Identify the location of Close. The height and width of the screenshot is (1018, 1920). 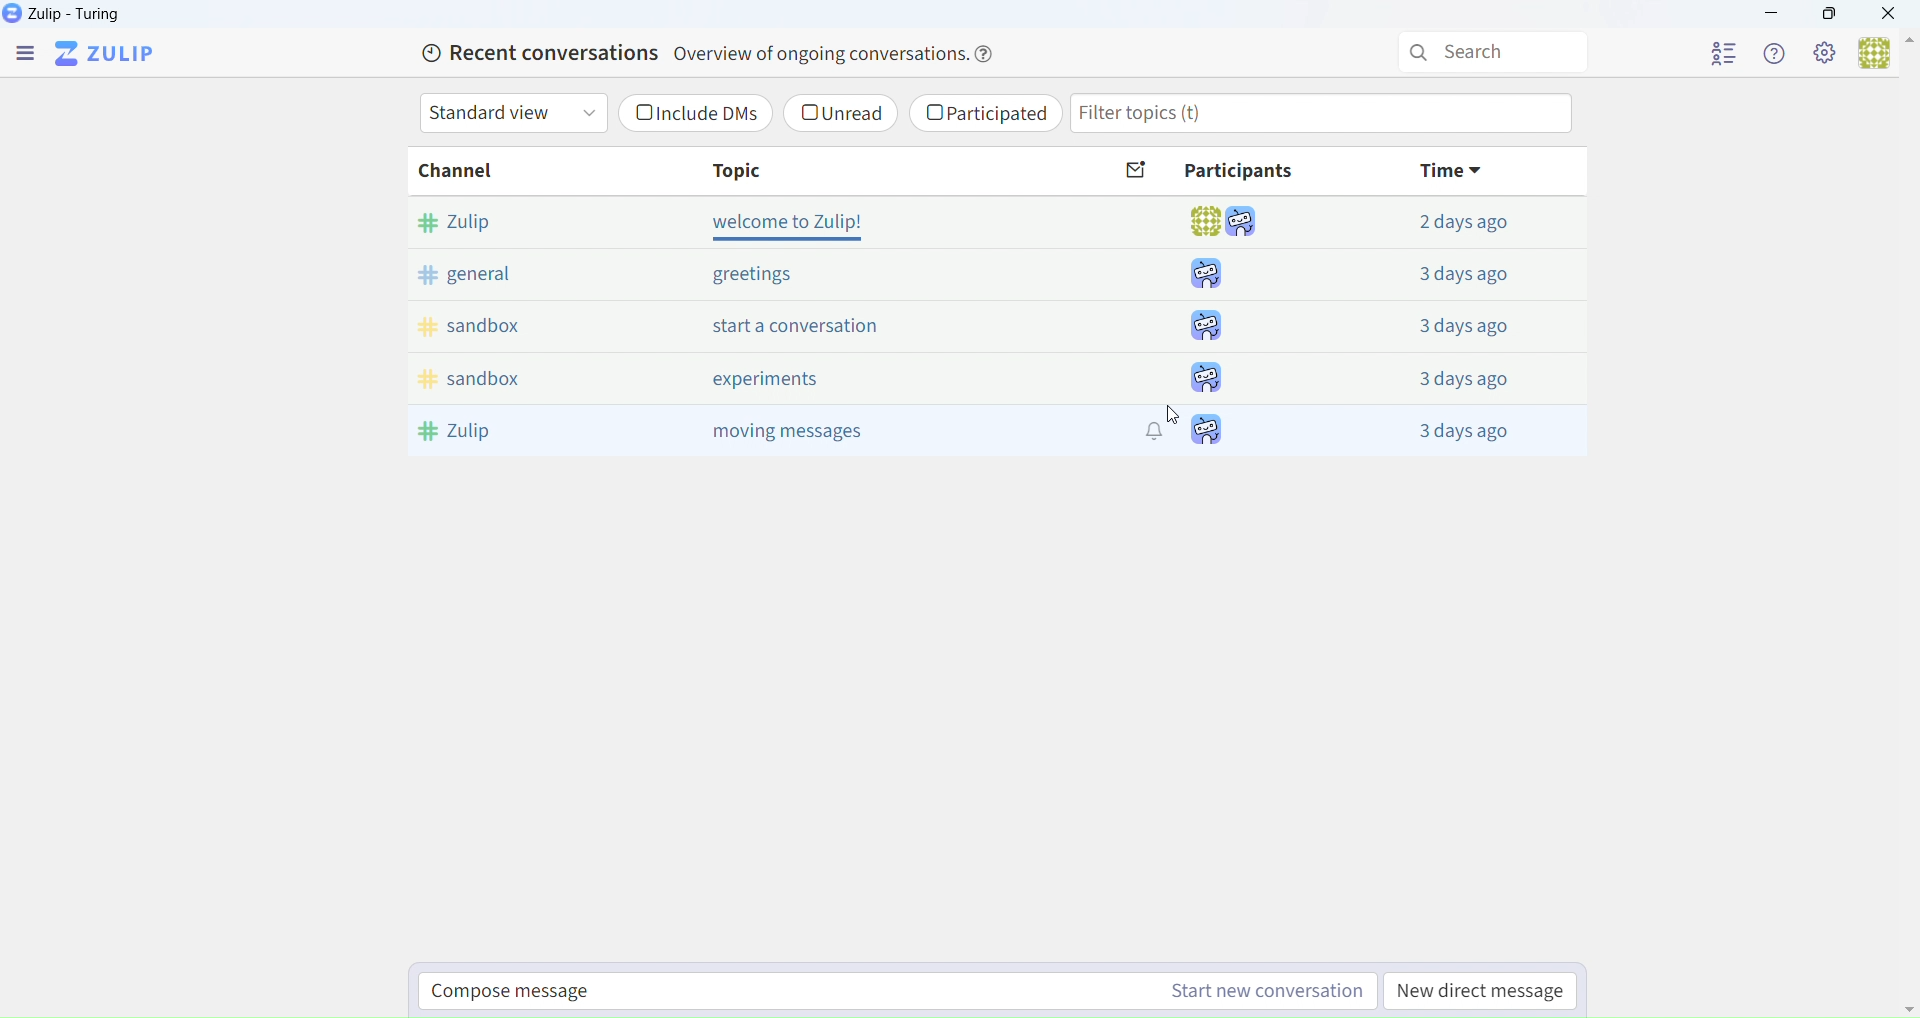
(1892, 16).